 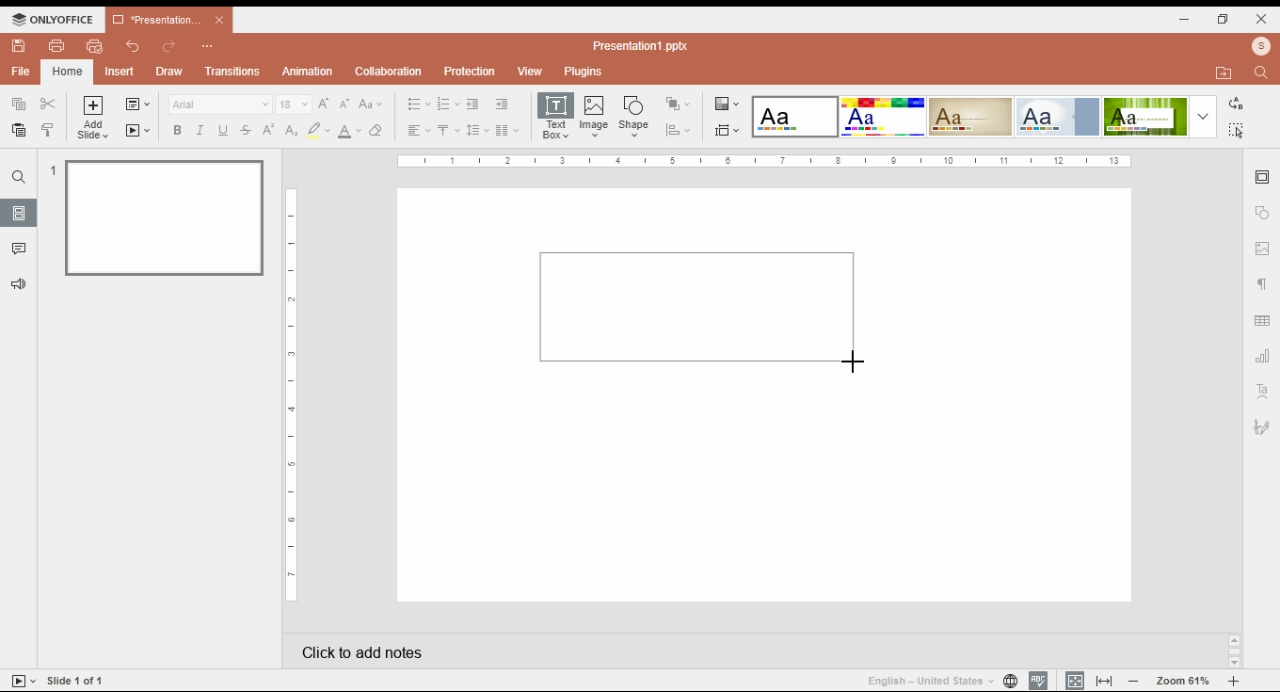 I want to click on clear, so click(x=380, y=130).